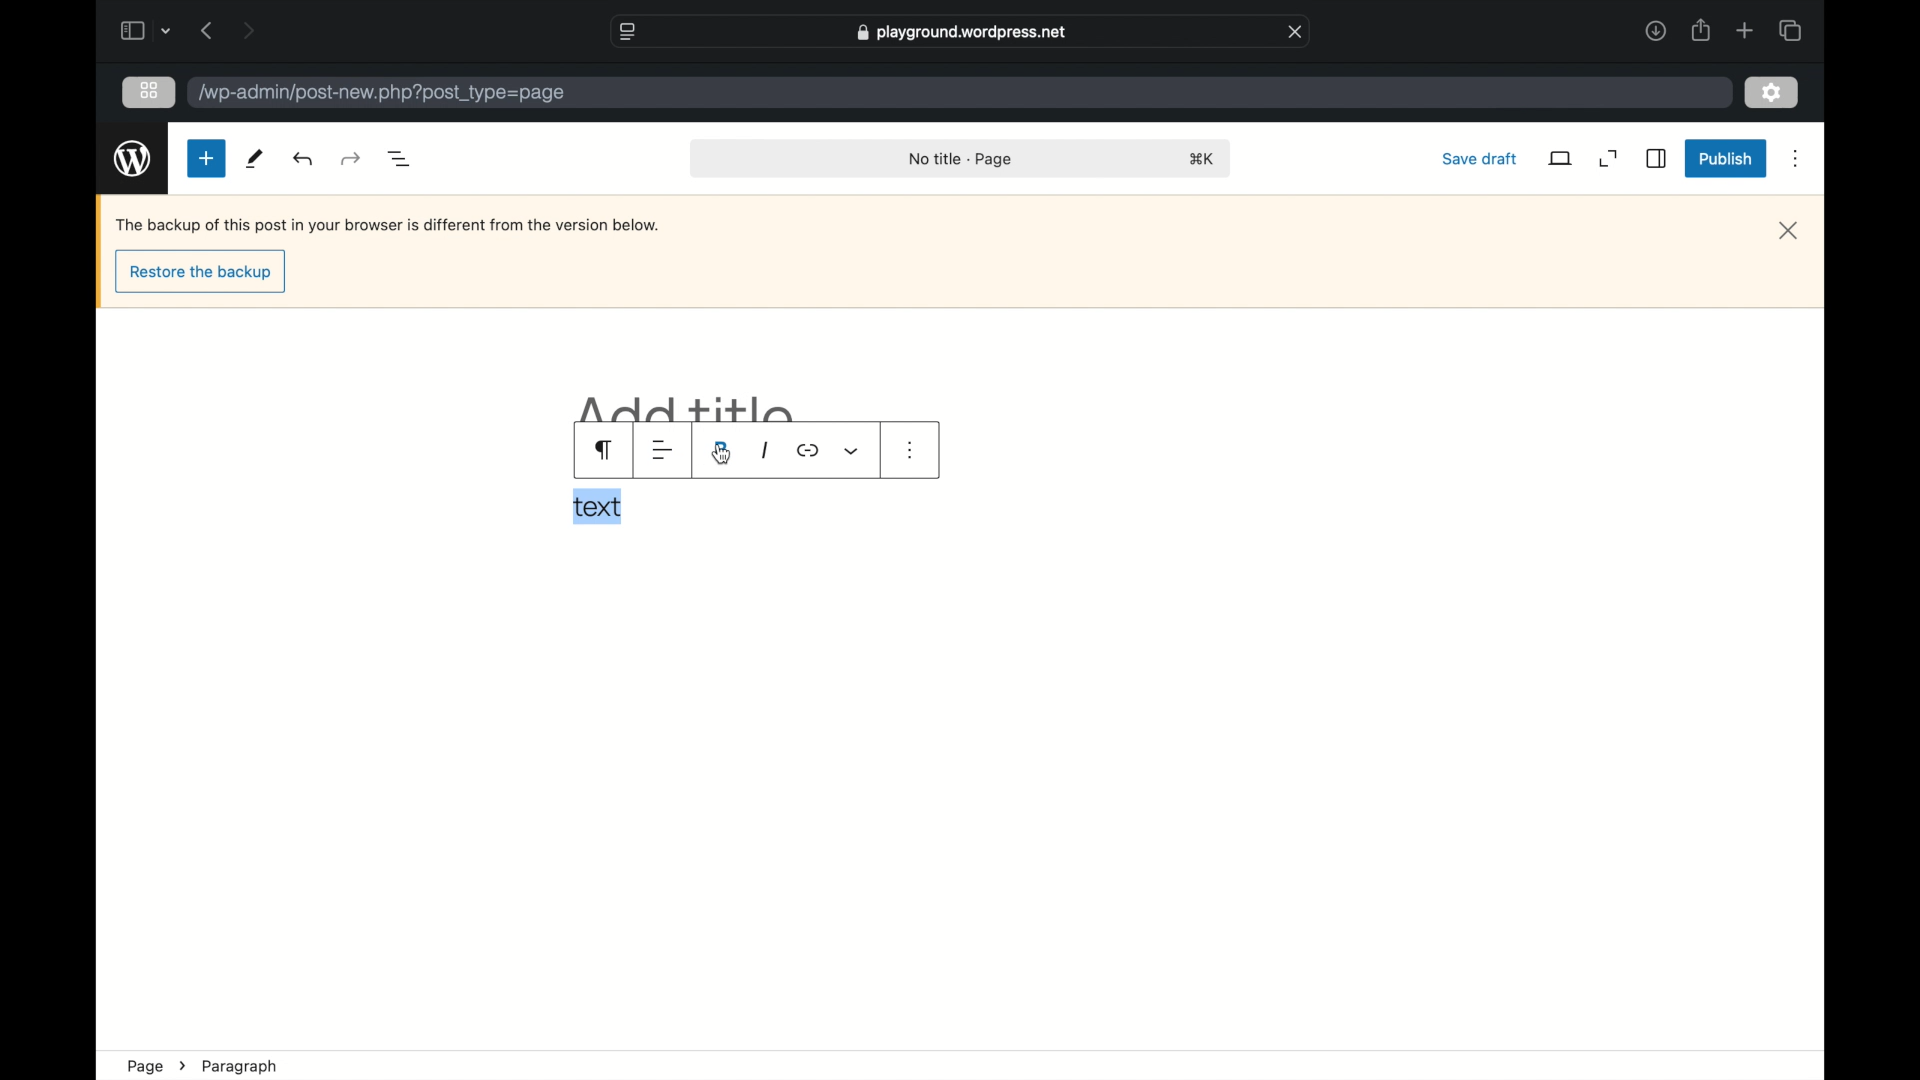 The height and width of the screenshot is (1080, 1920). I want to click on dropdown, so click(167, 31).